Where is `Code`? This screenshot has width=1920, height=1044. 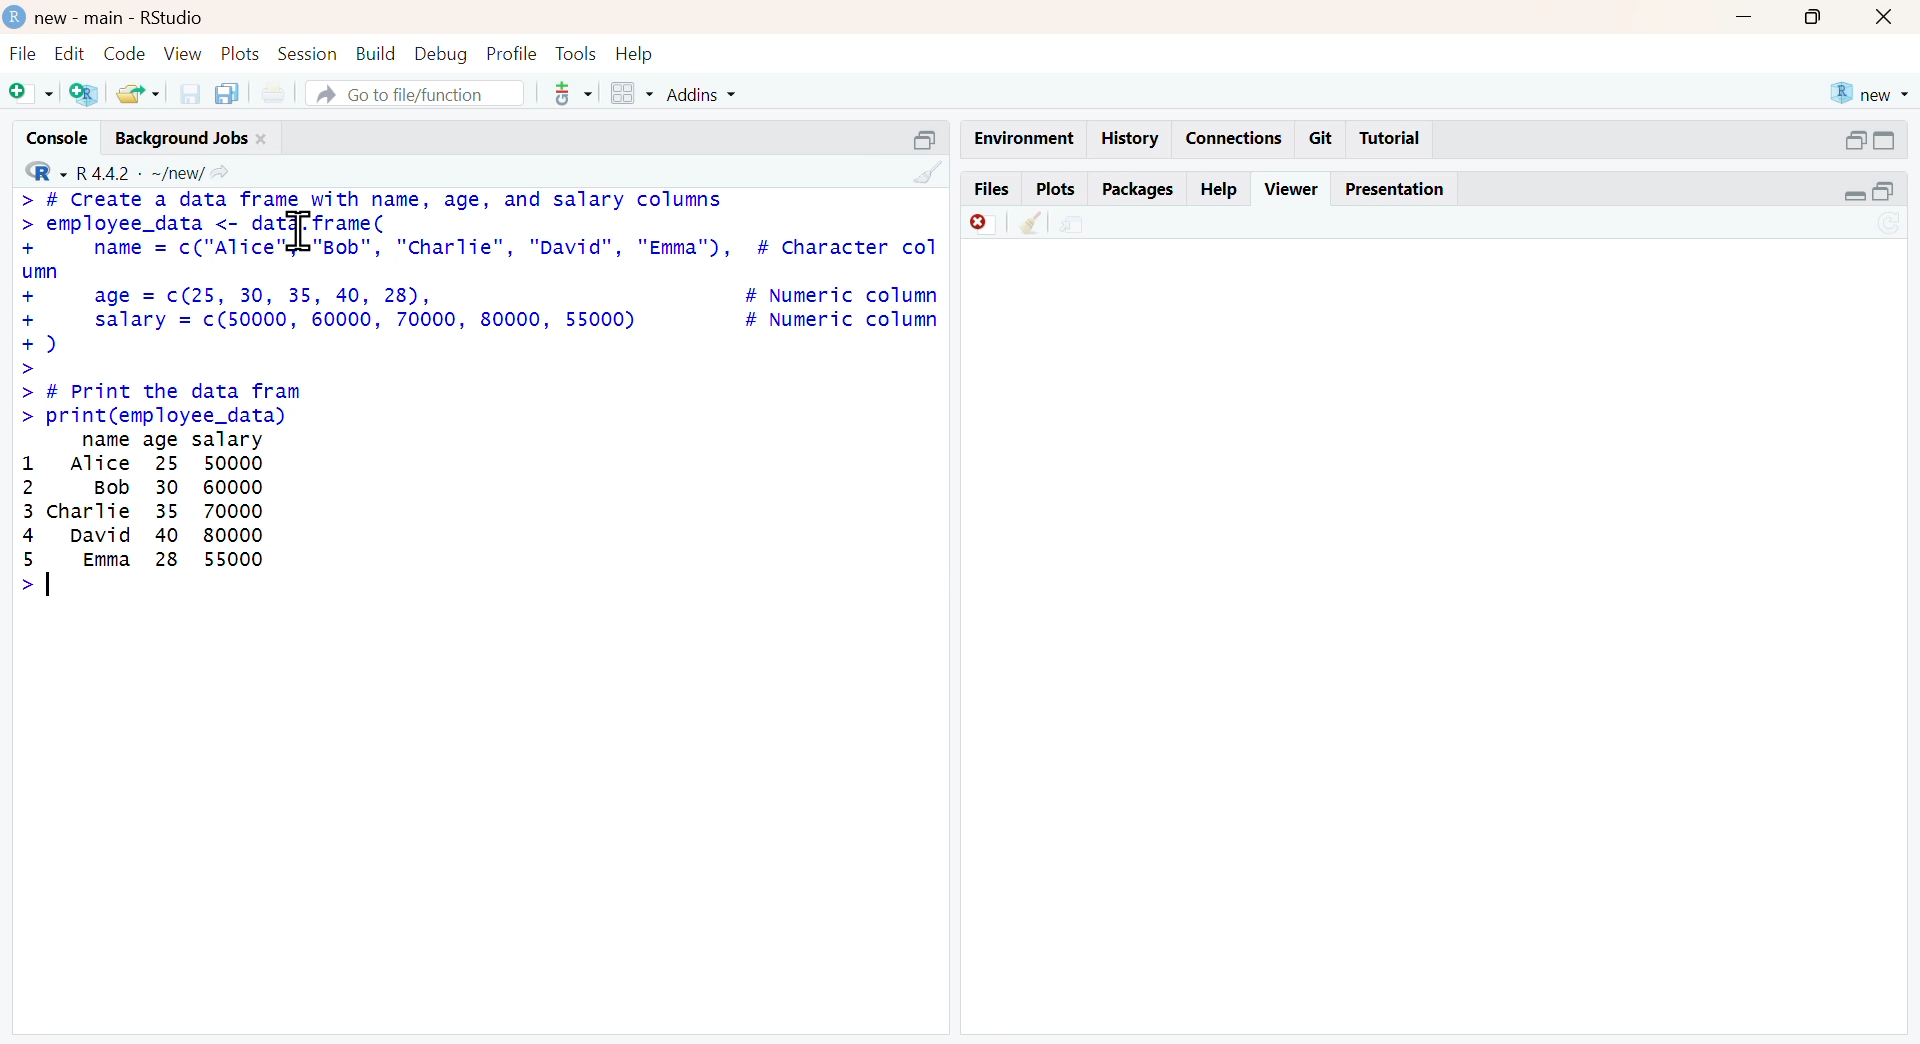 Code is located at coordinates (123, 52).